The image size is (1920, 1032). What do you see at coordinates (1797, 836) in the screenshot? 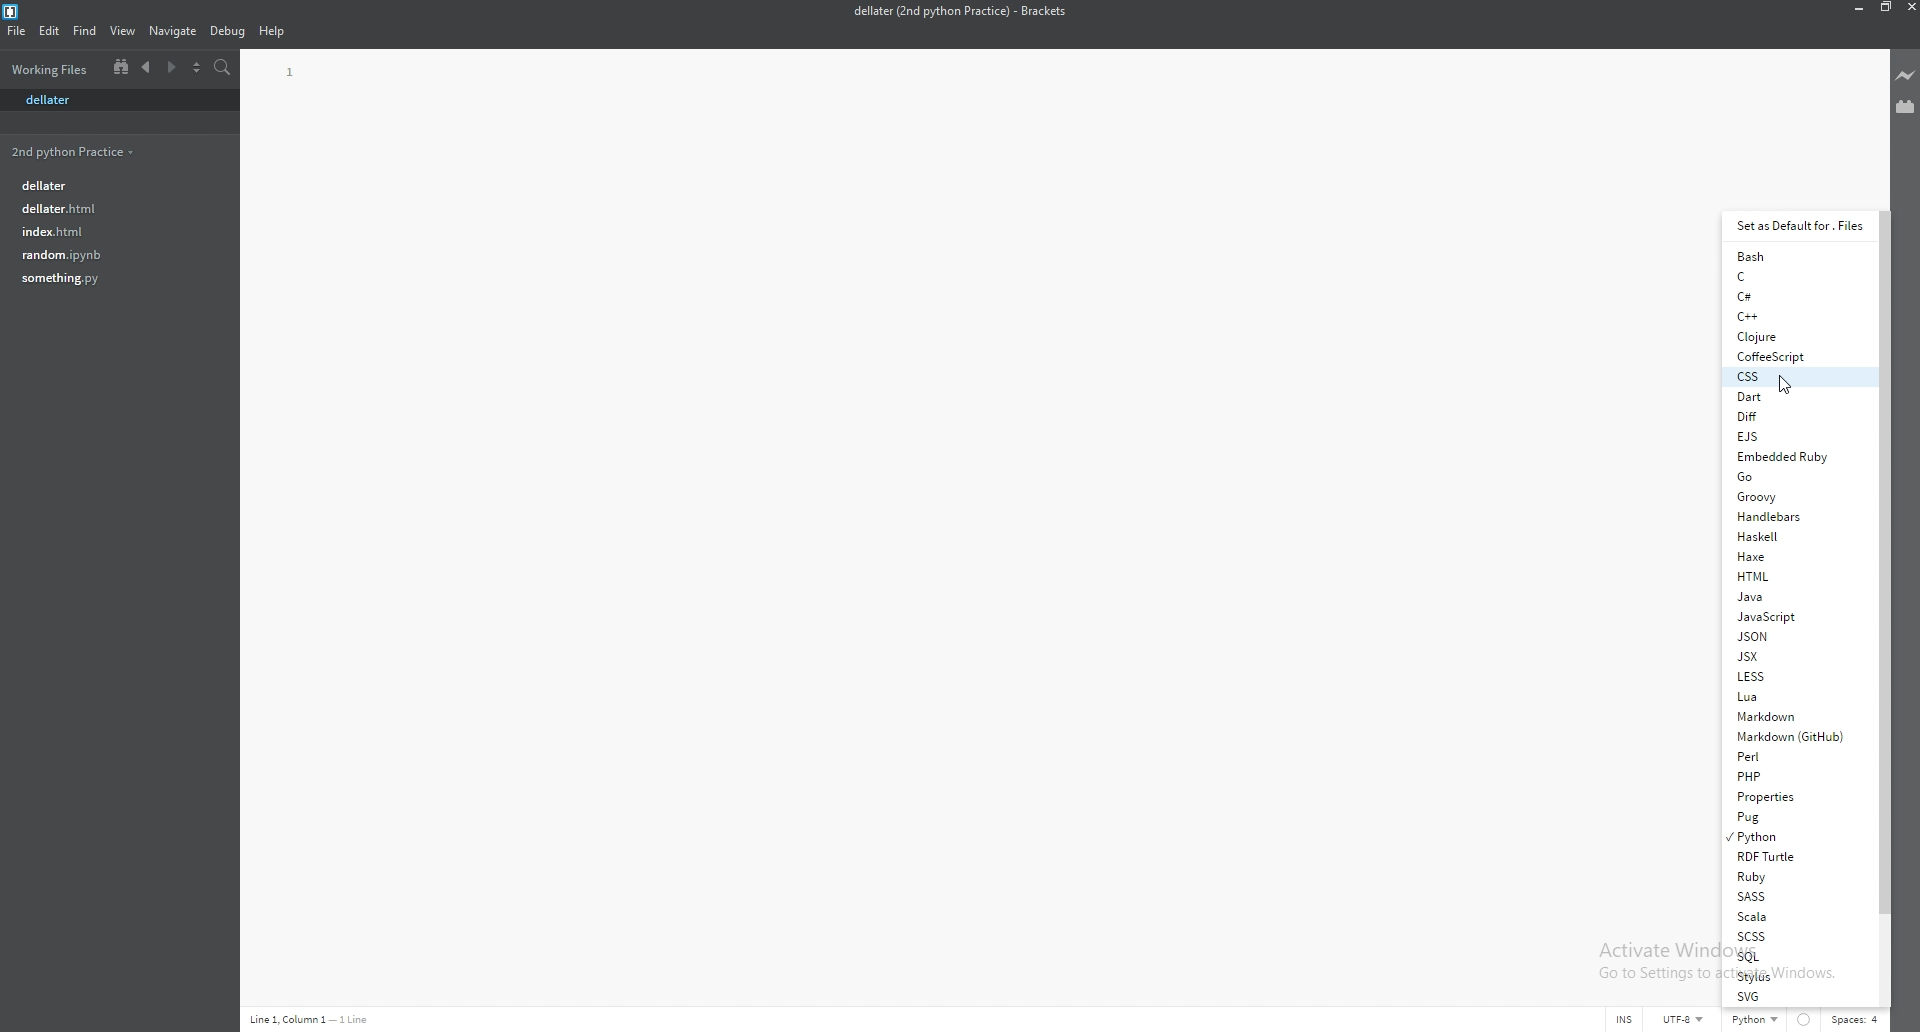
I see `python` at bounding box center [1797, 836].